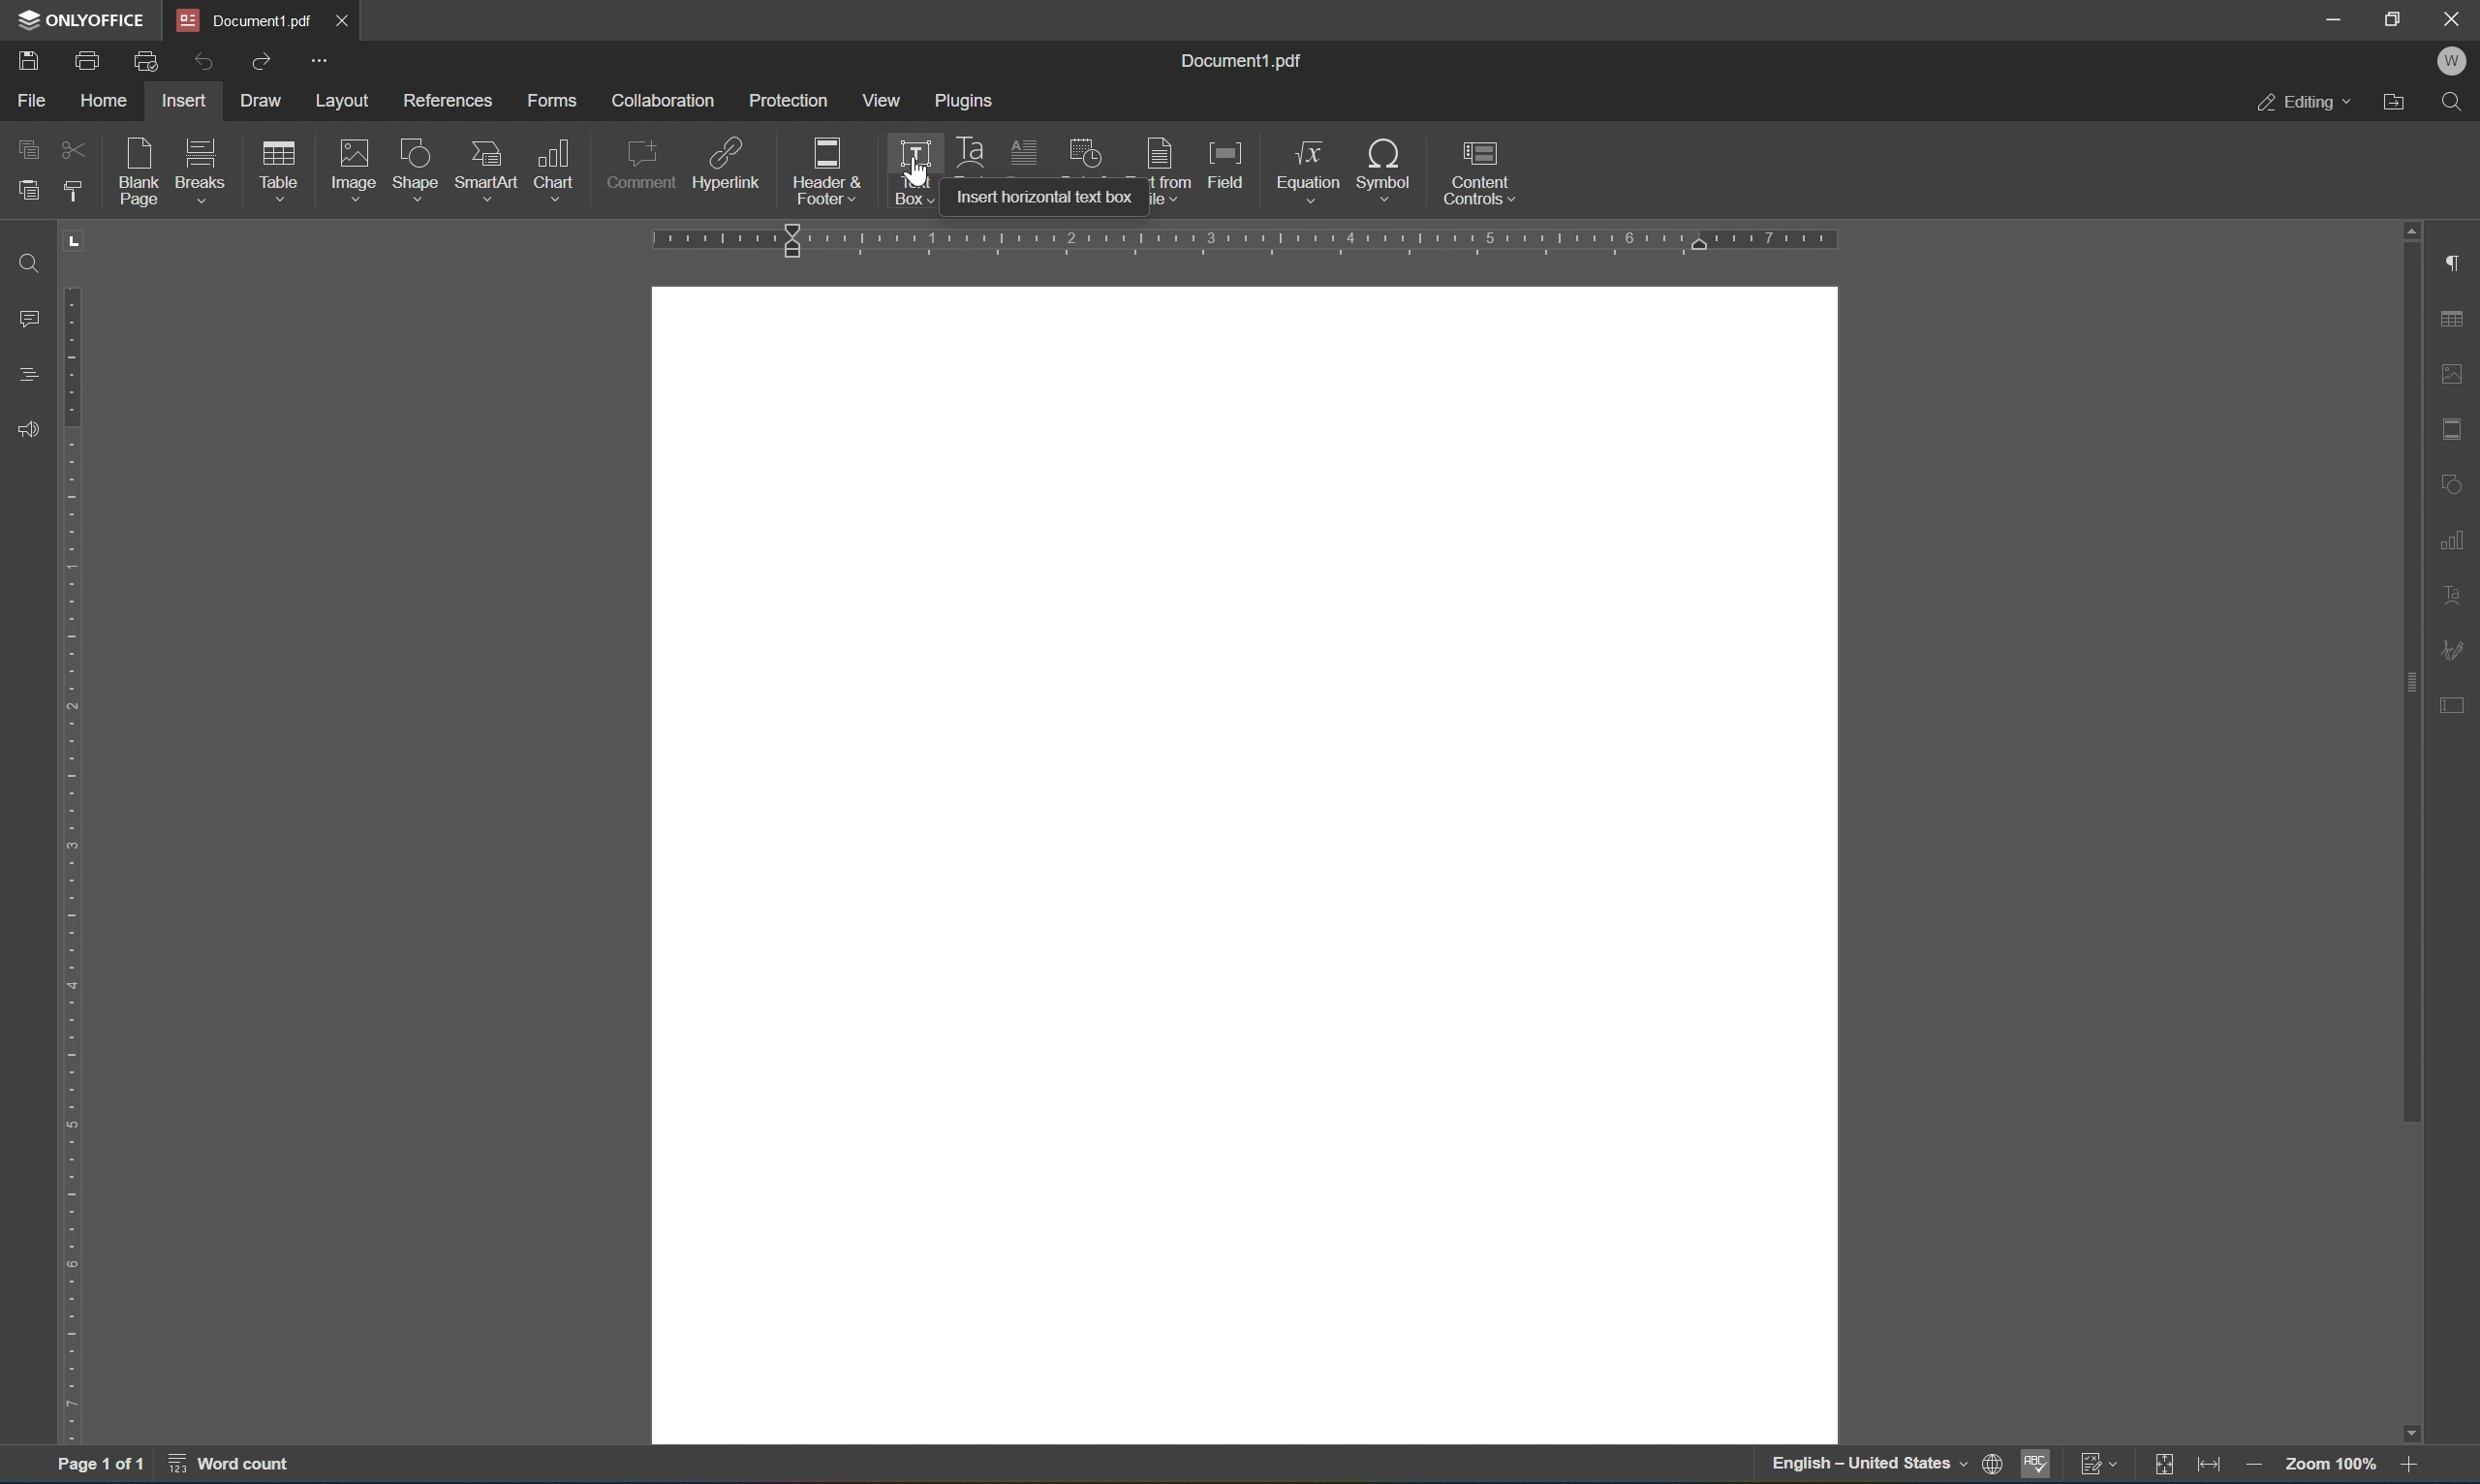  Describe the element at coordinates (2450, 649) in the screenshot. I see `signature settings` at that location.